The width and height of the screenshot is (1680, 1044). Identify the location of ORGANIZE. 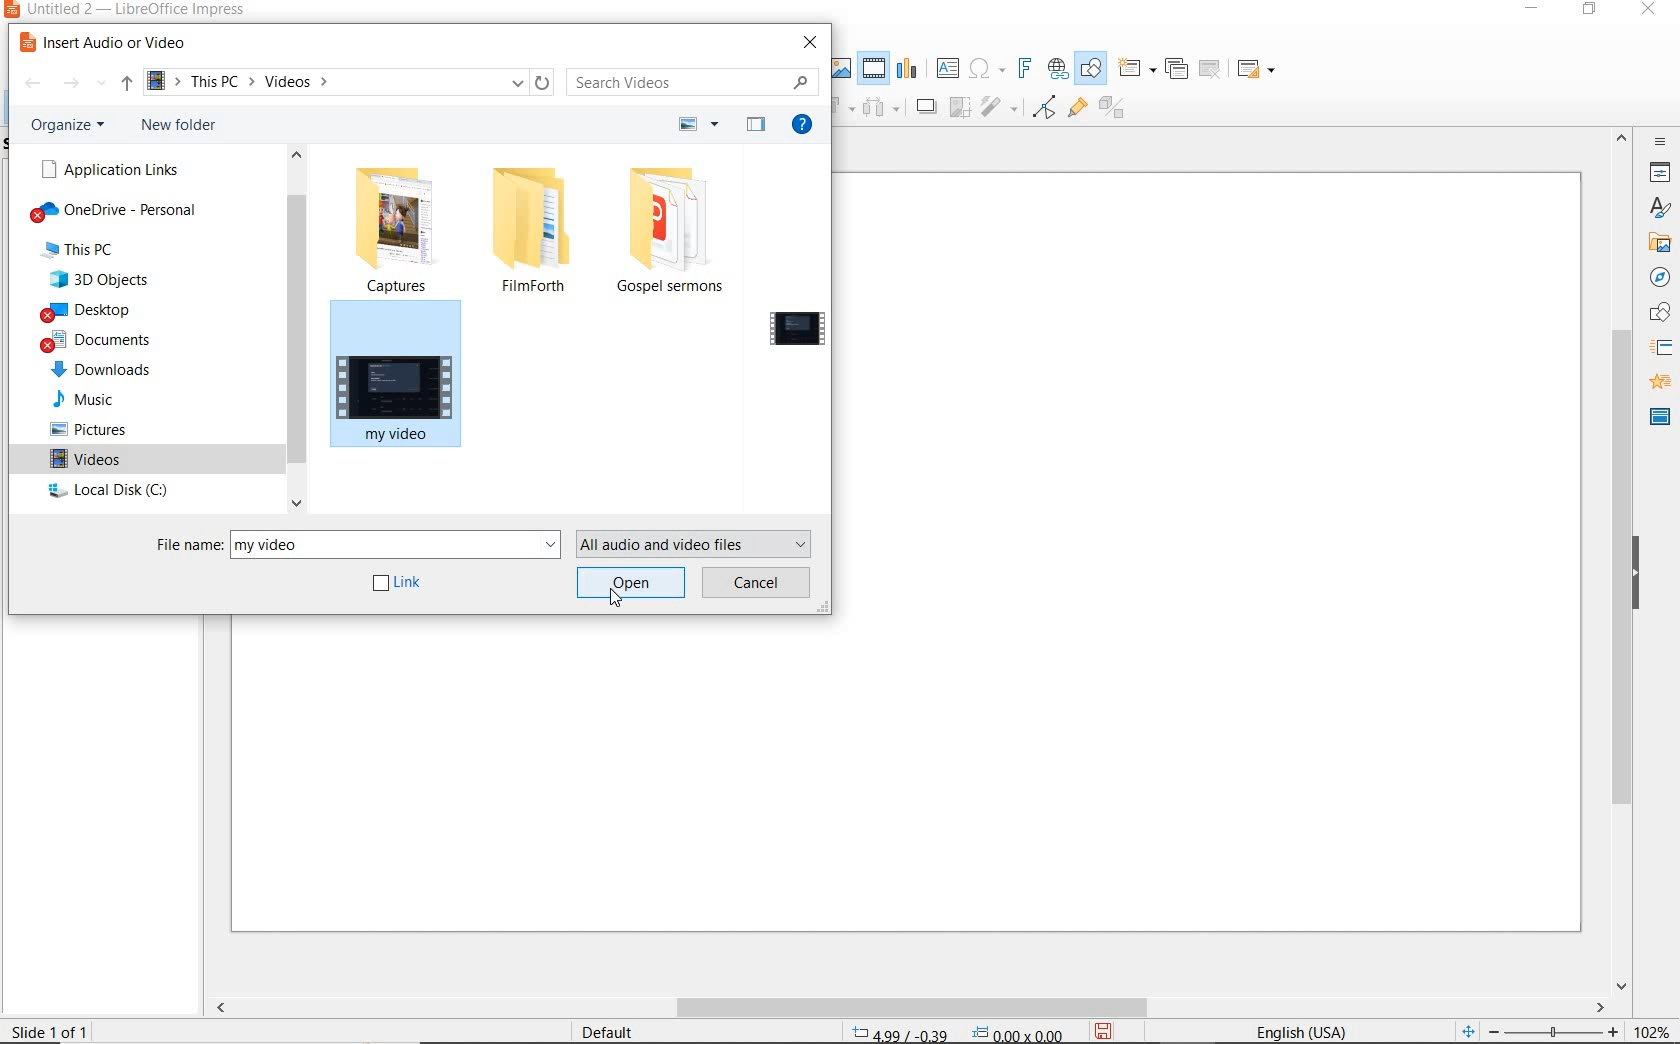
(71, 127).